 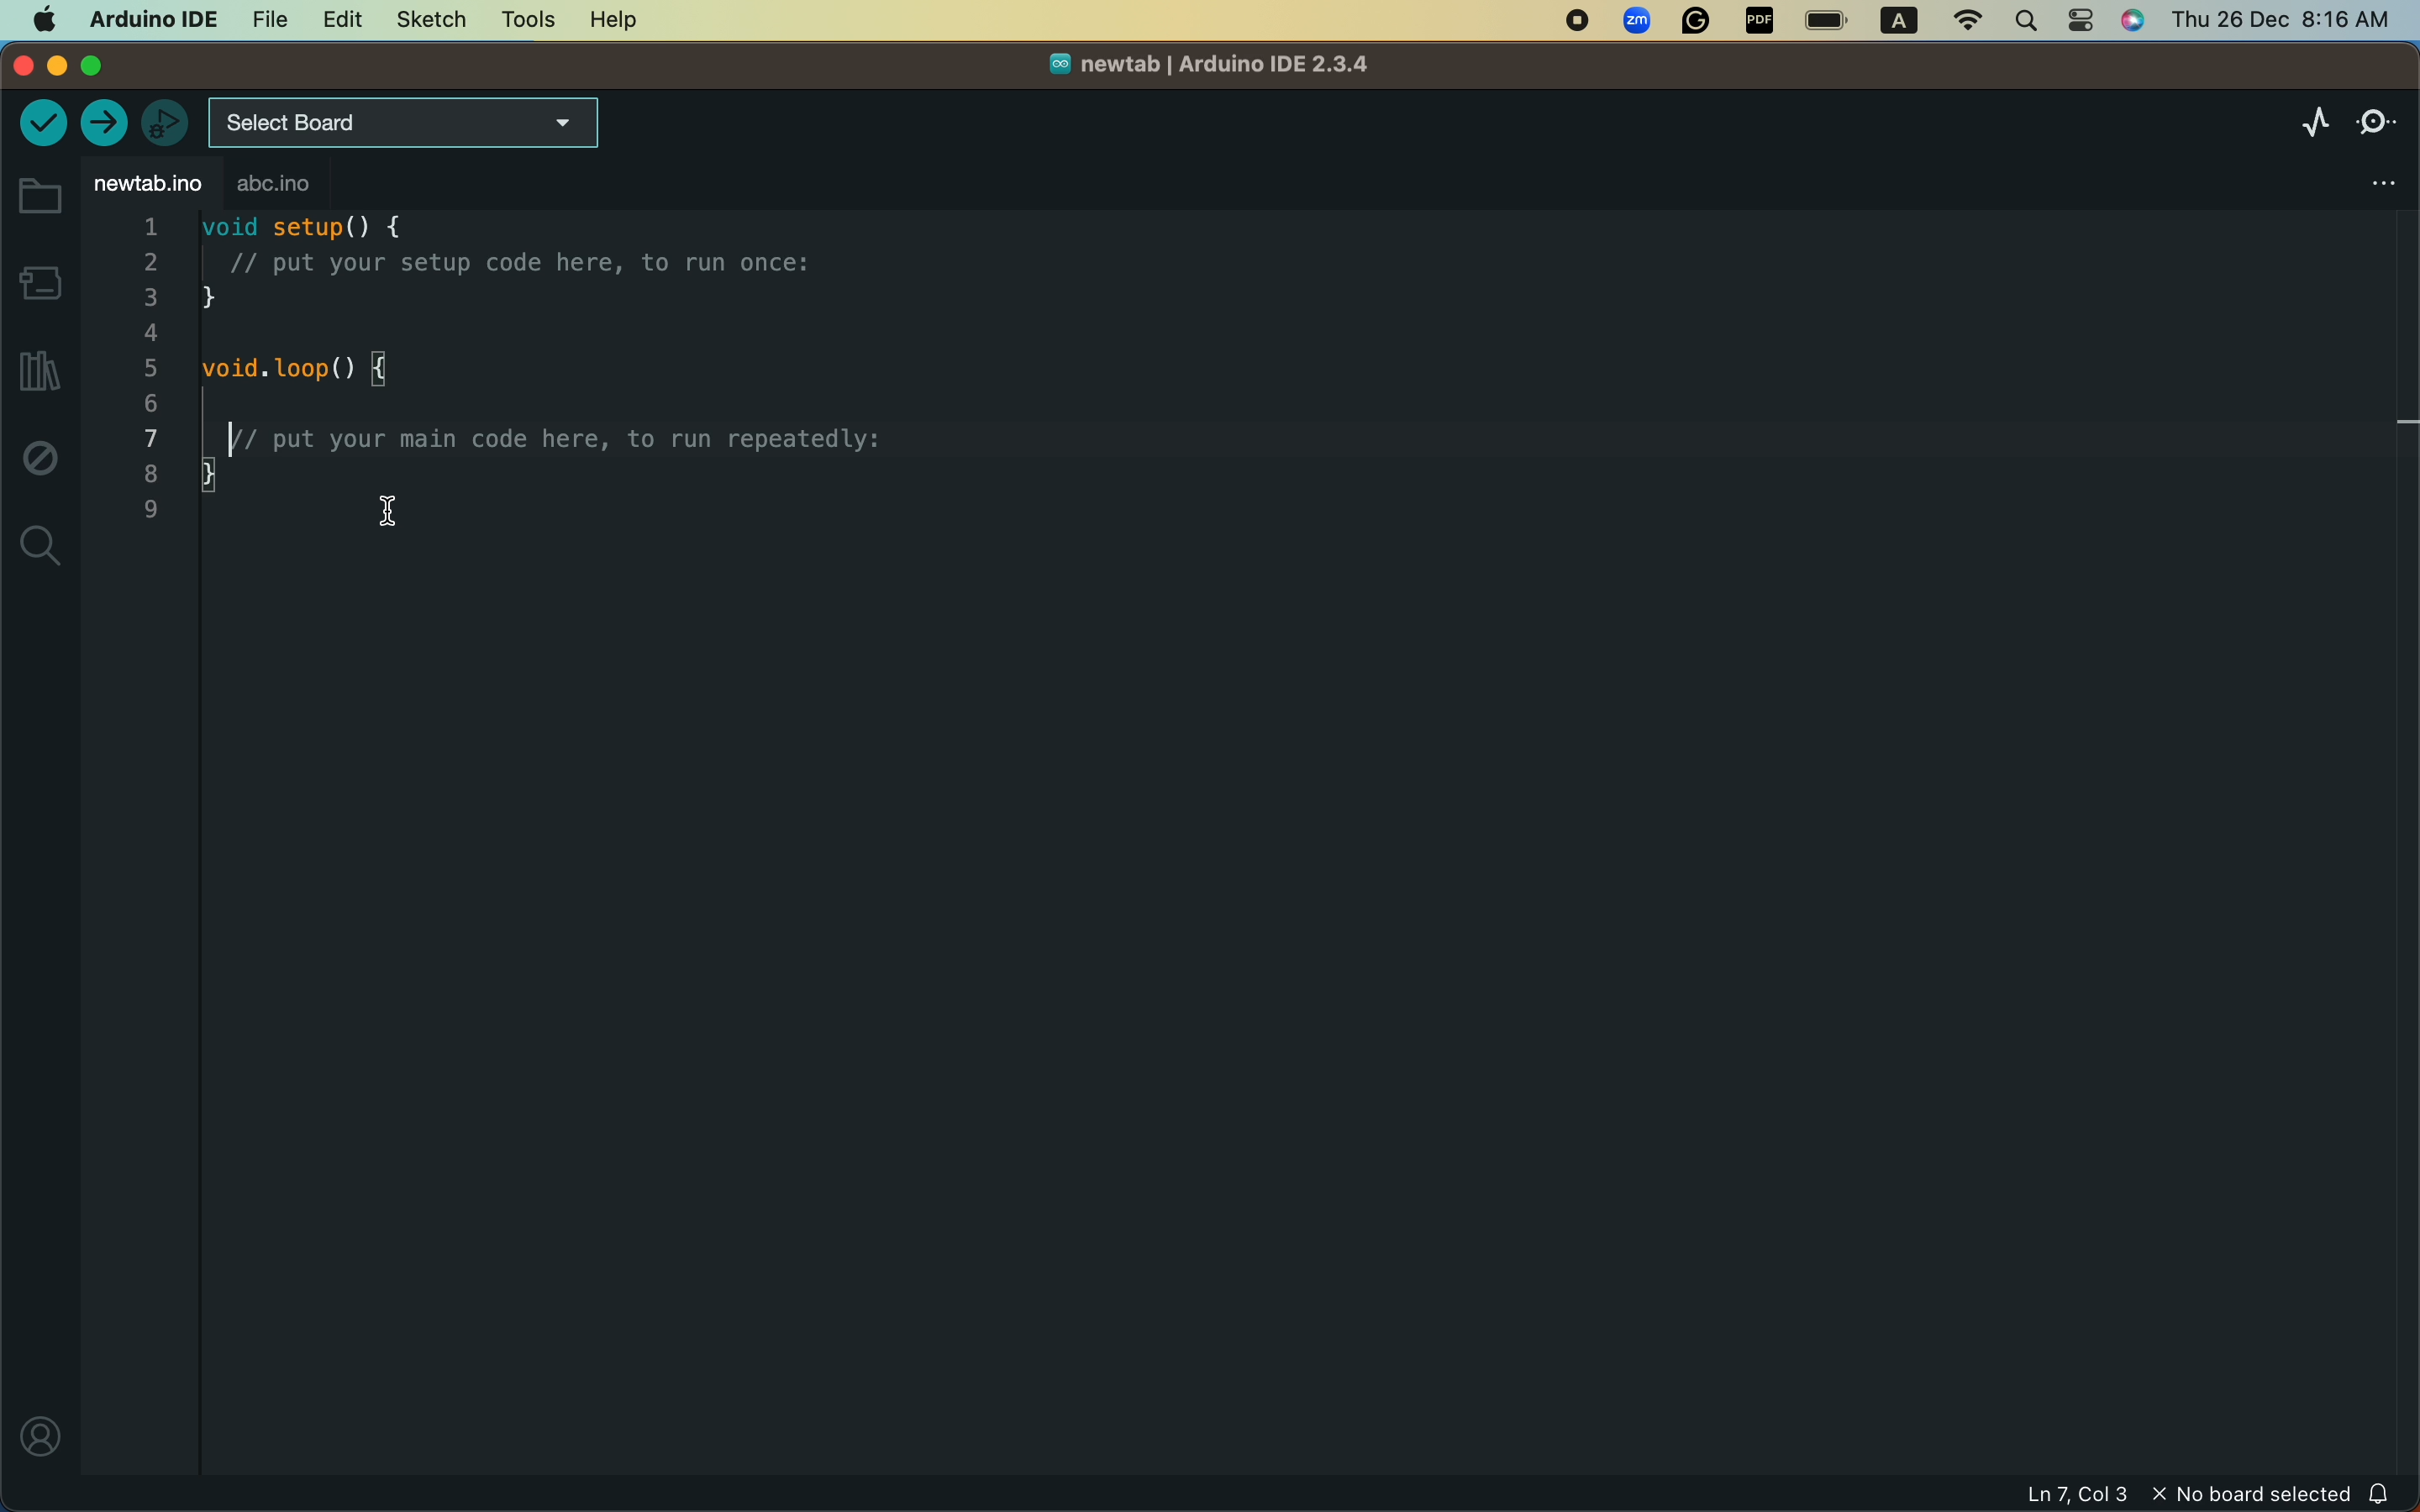 I want to click on notification, so click(x=2392, y=1493).